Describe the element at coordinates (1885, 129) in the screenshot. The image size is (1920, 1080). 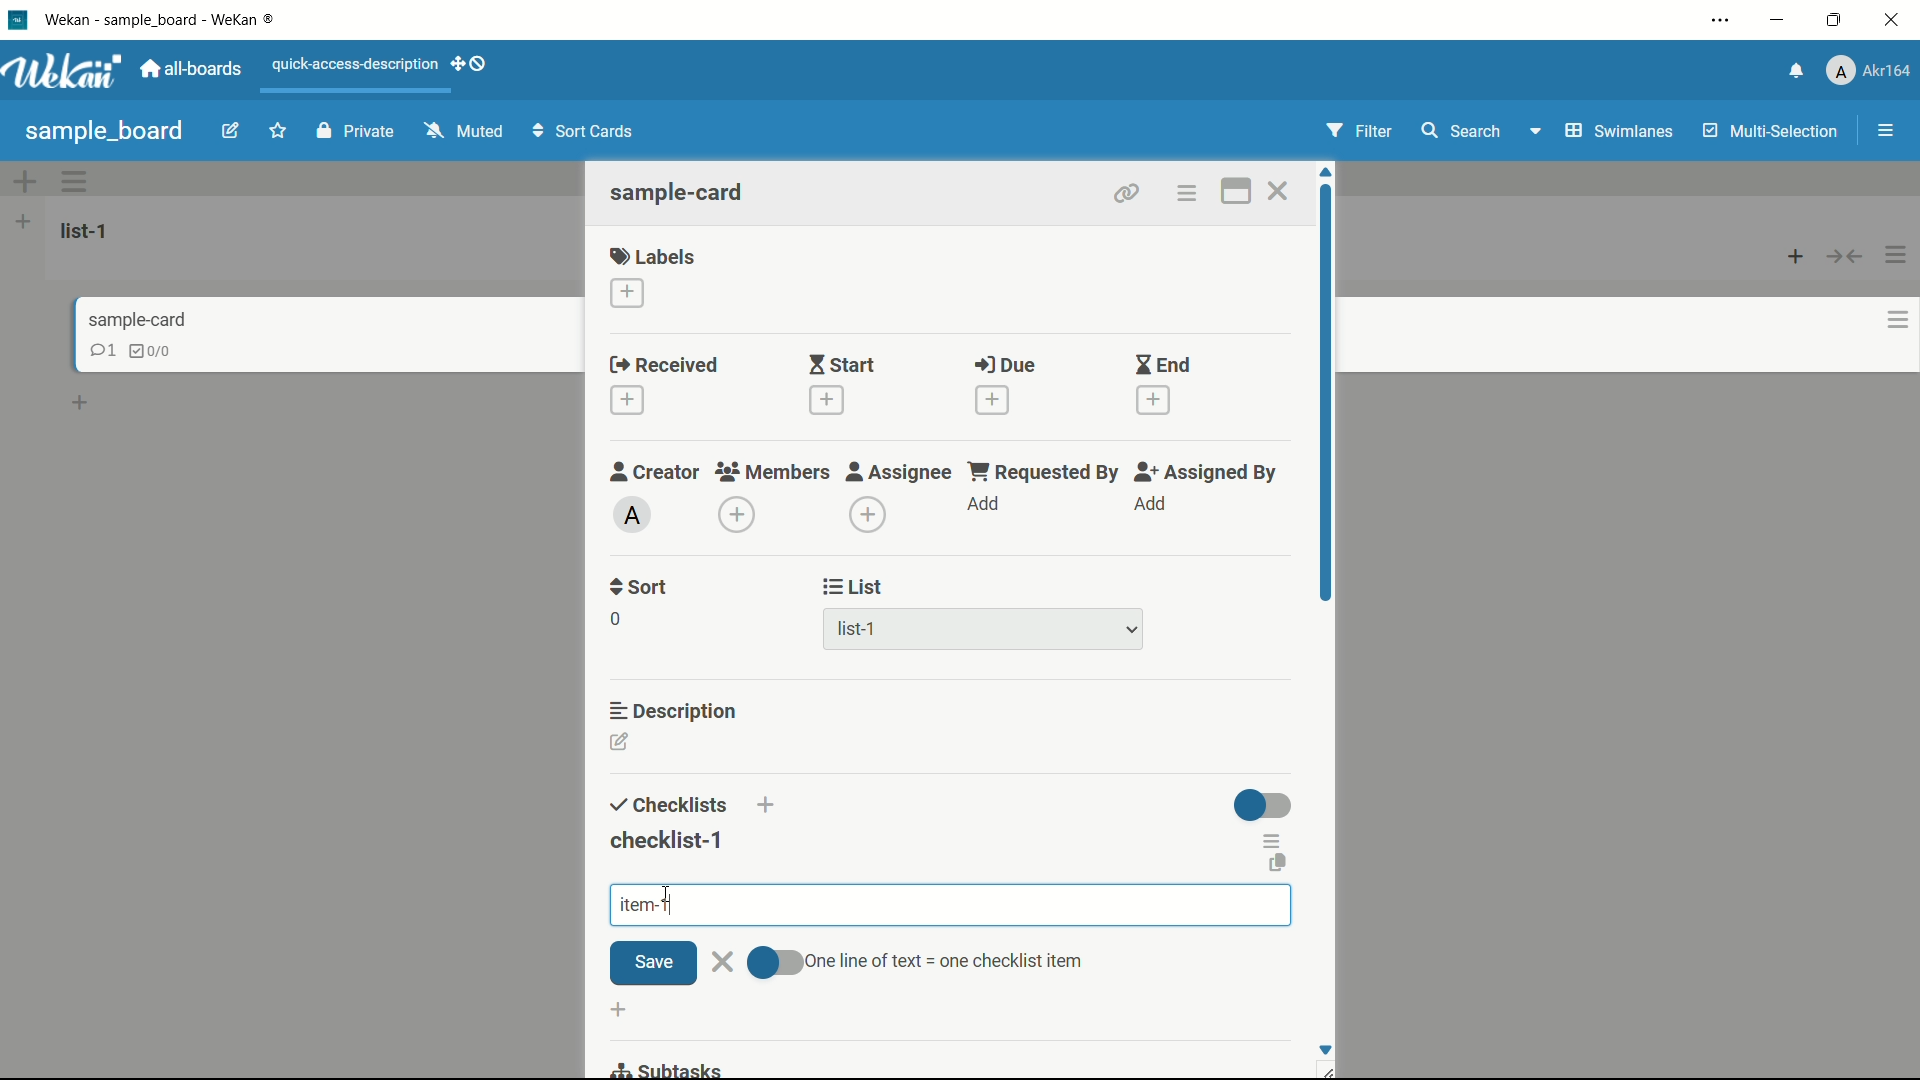
I see `menu` at that location.